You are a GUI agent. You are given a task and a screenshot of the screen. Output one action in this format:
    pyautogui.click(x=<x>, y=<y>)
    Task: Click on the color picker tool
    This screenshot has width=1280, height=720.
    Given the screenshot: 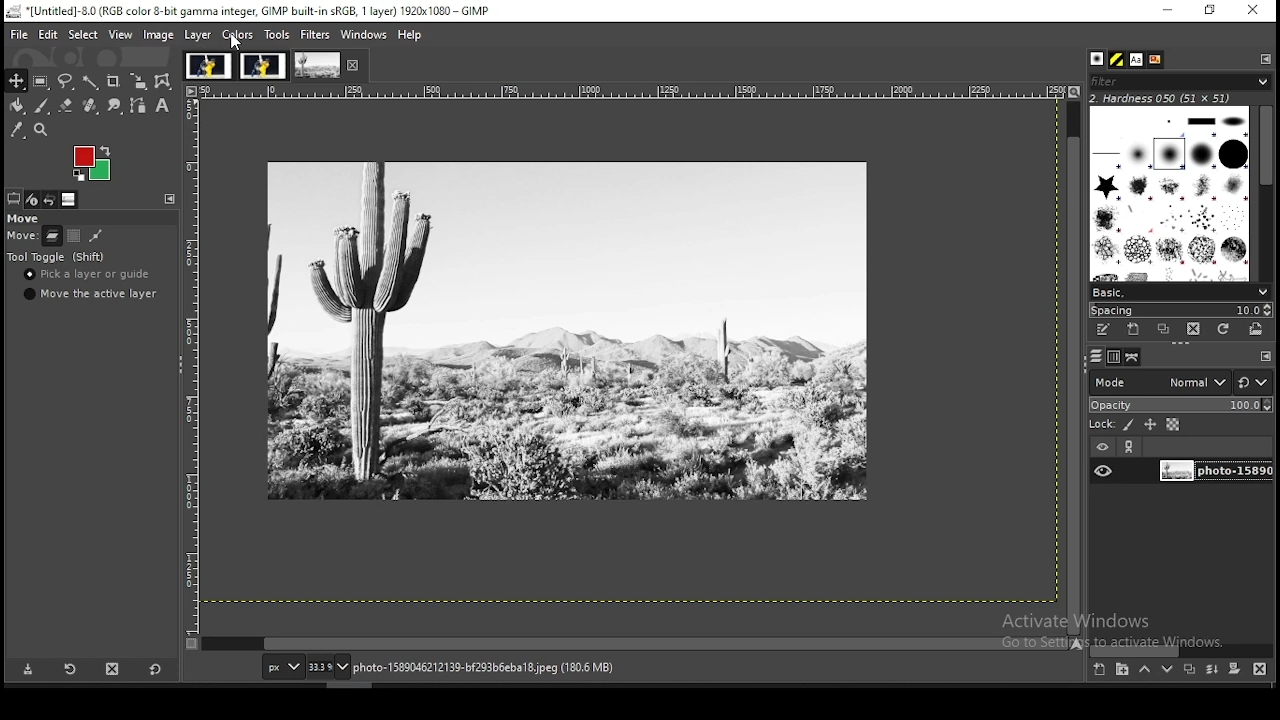 What is the action you would take?
    pyautogui.click(x=17, y=130)
    